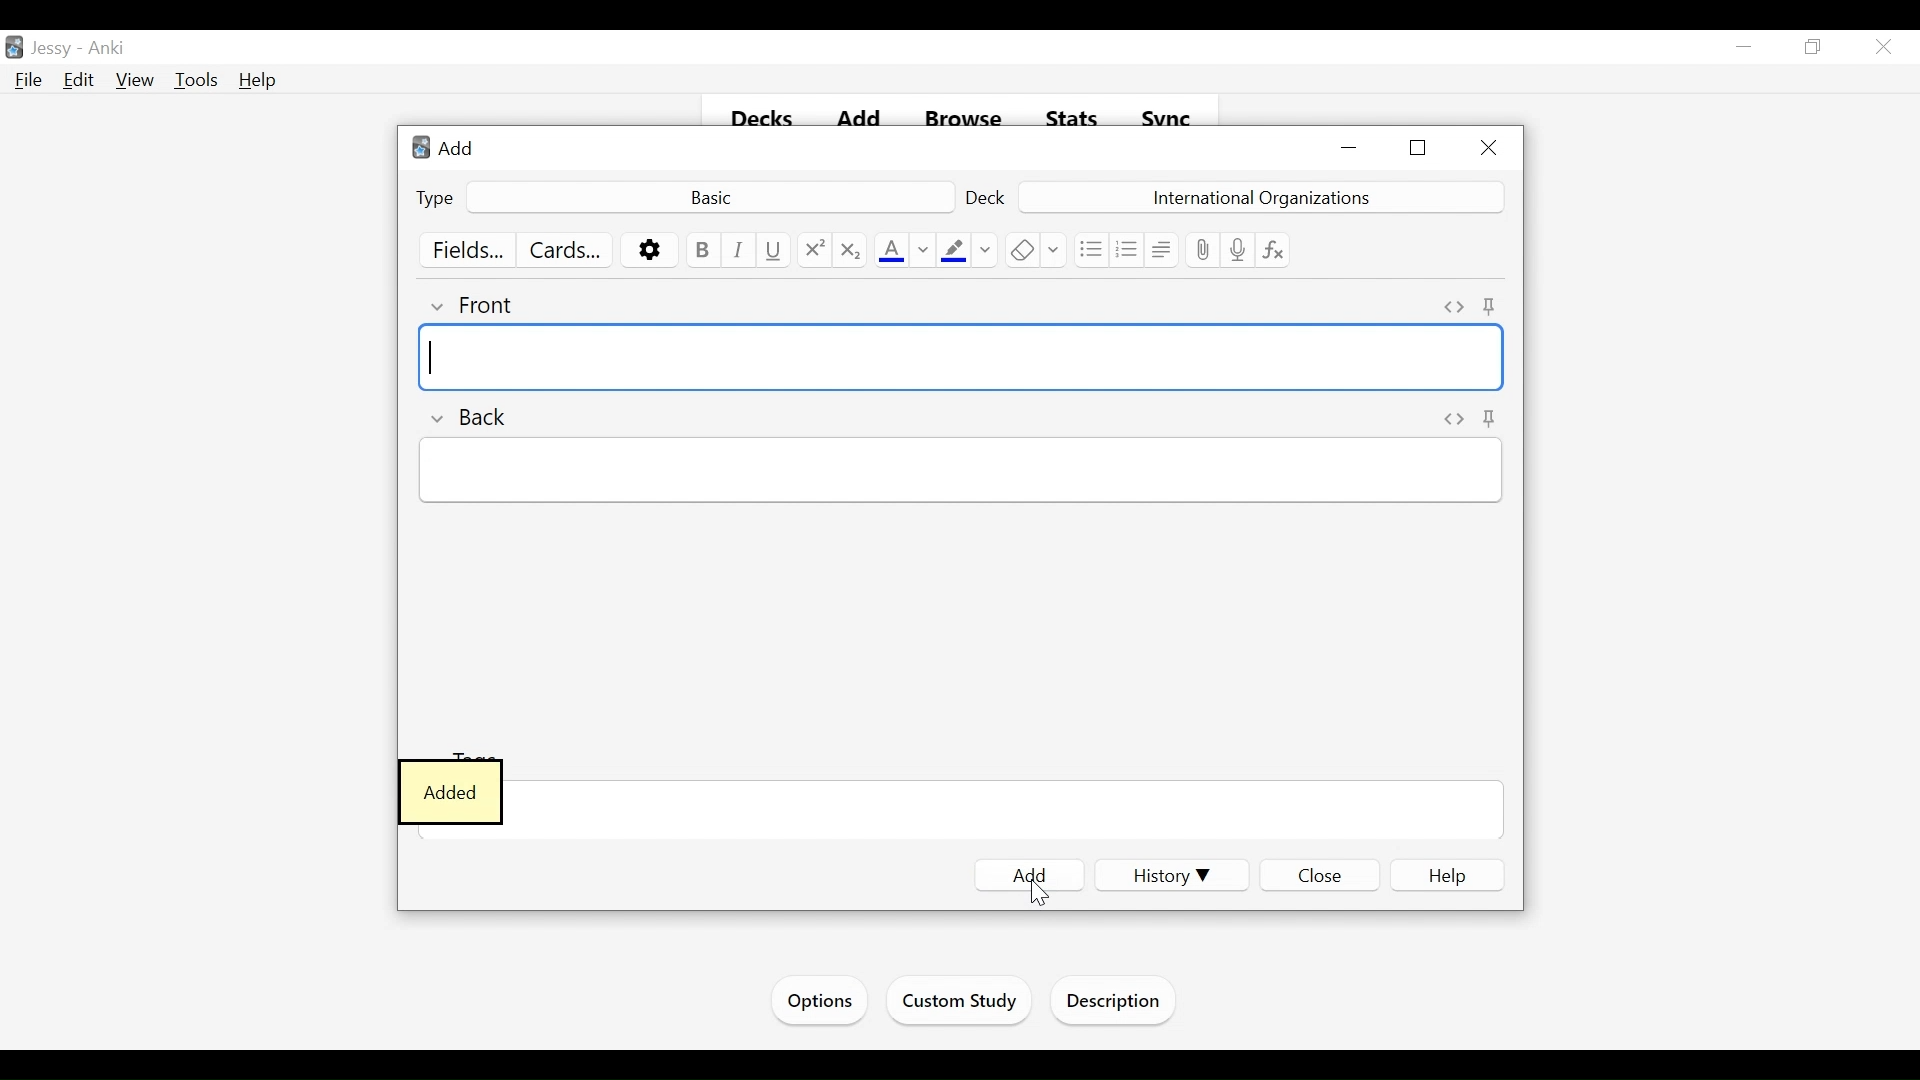 This screenshot has width=1920, height=1080. What do you see at coordinates (1489, 146) in the screenshot?
I see `Close` at bounding box center [1489, 146].